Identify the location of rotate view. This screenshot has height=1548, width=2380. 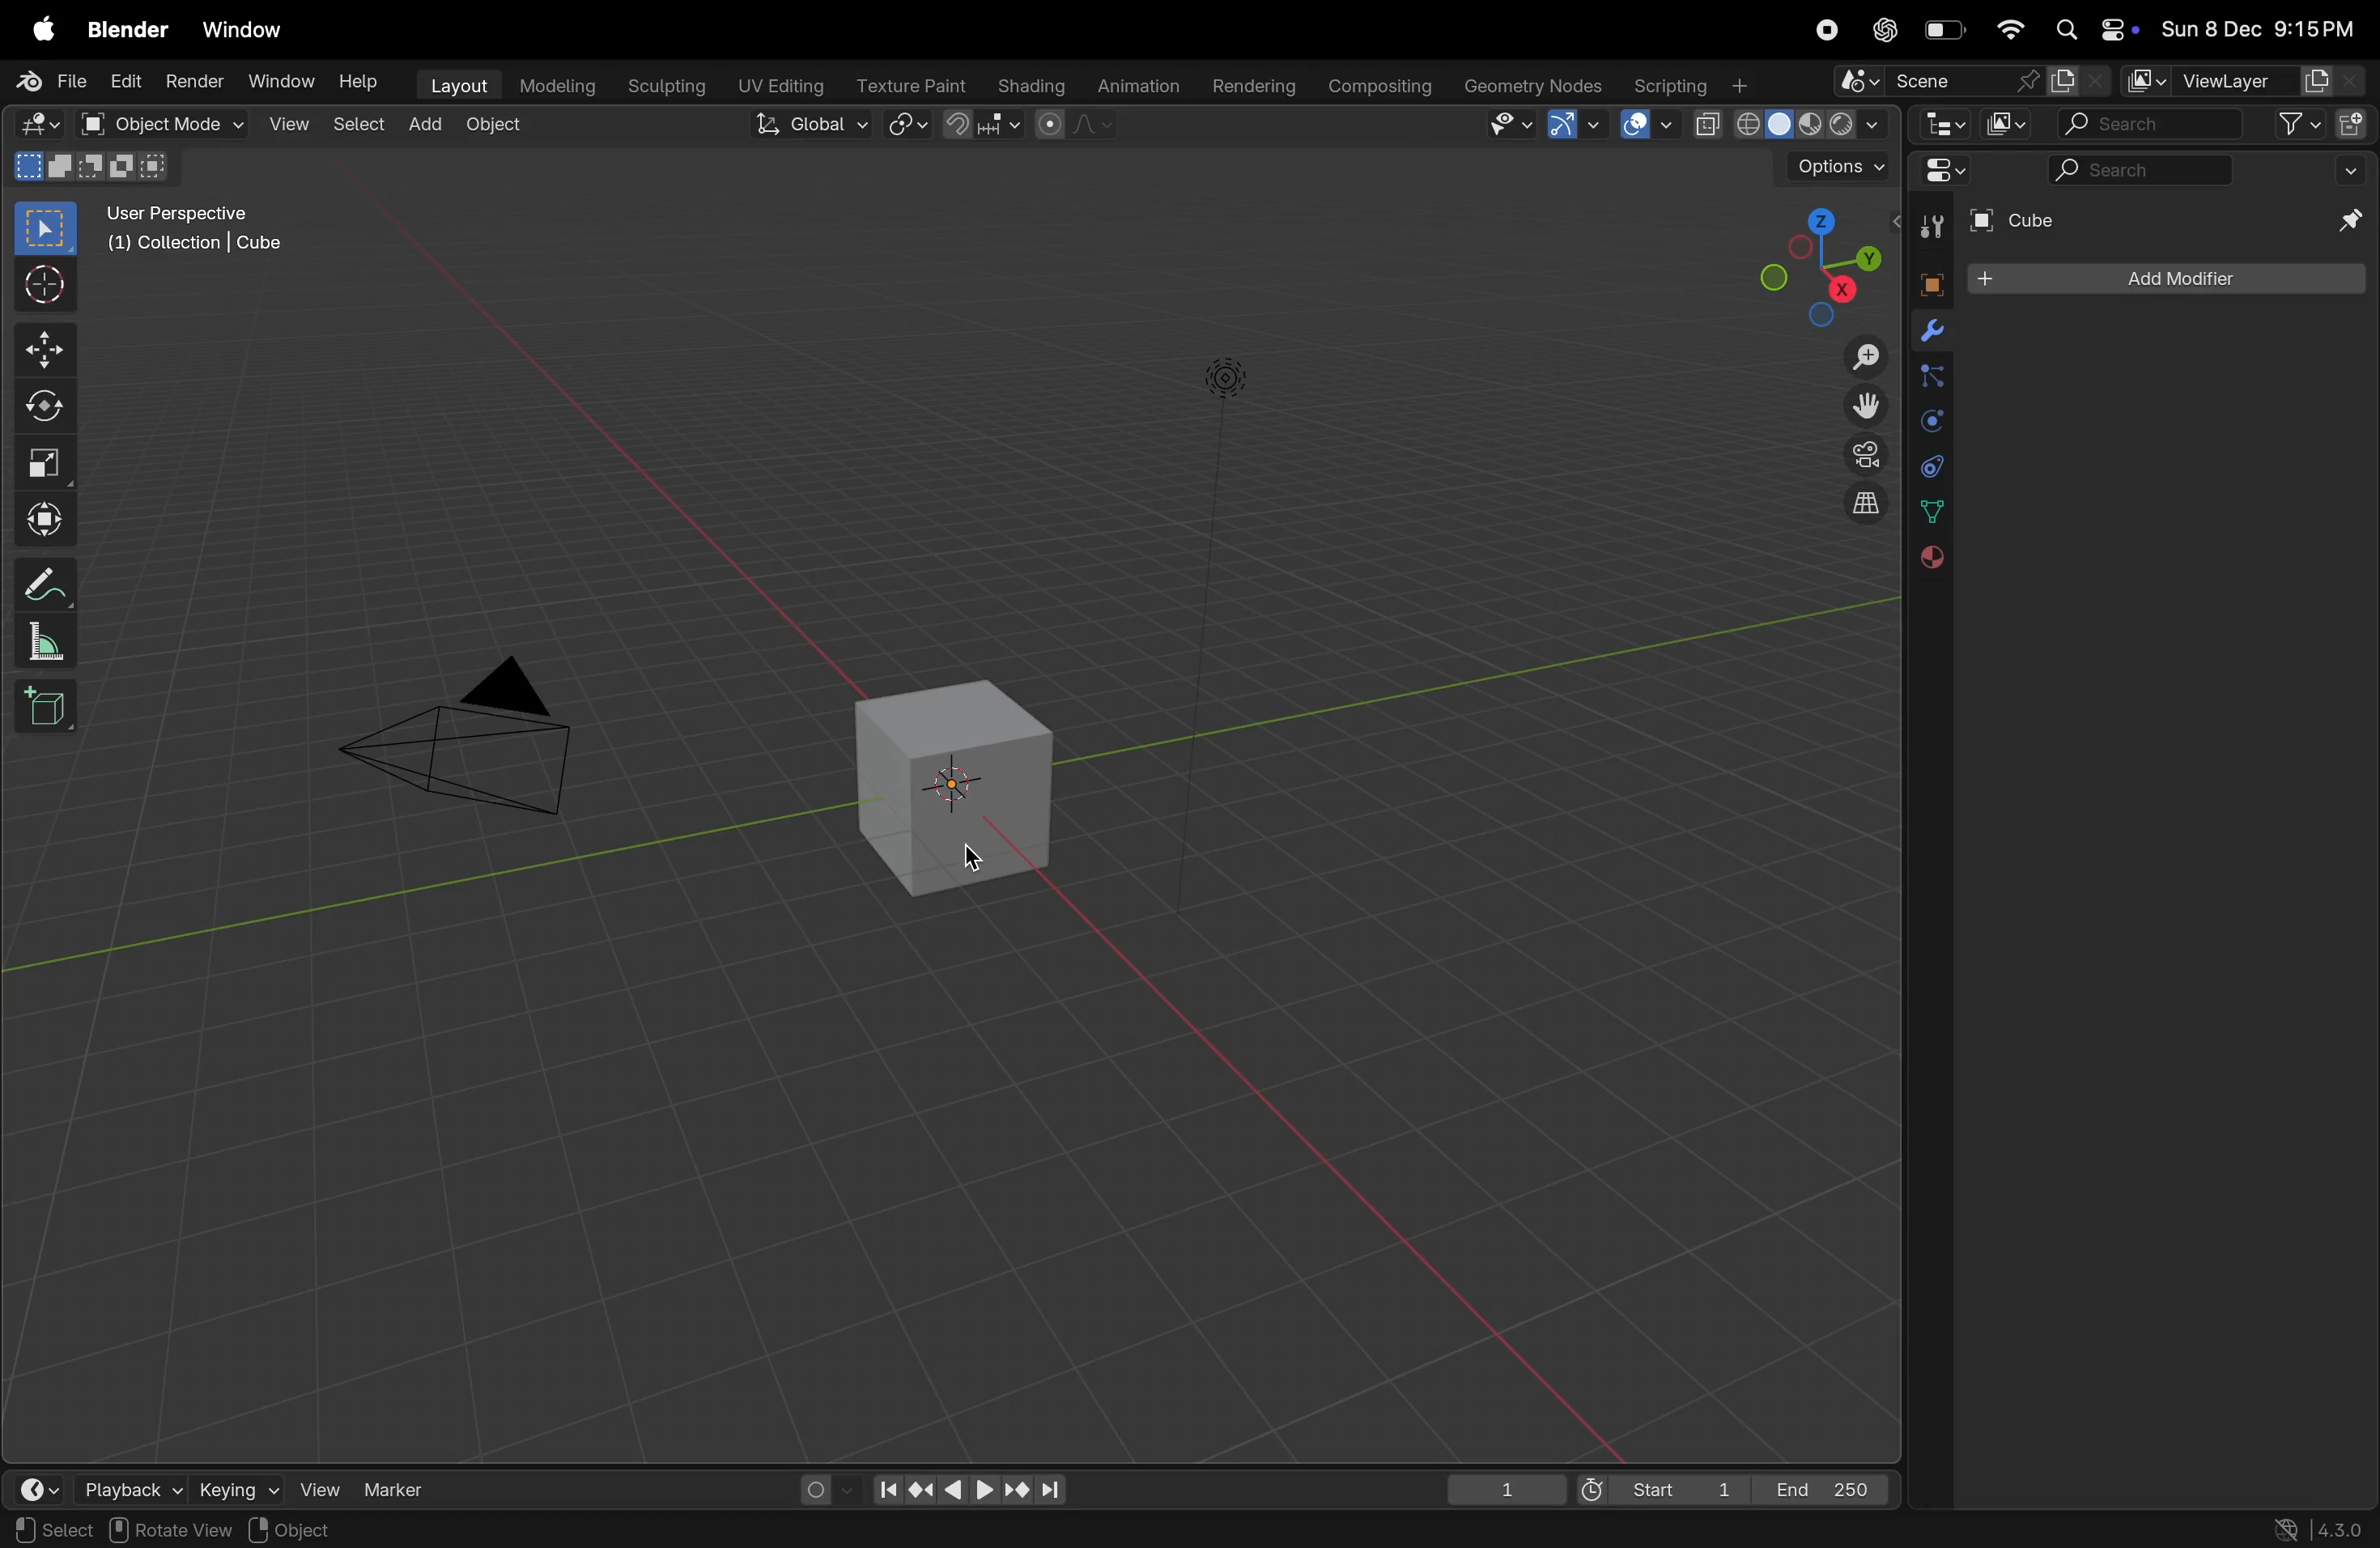
(173, 1531).